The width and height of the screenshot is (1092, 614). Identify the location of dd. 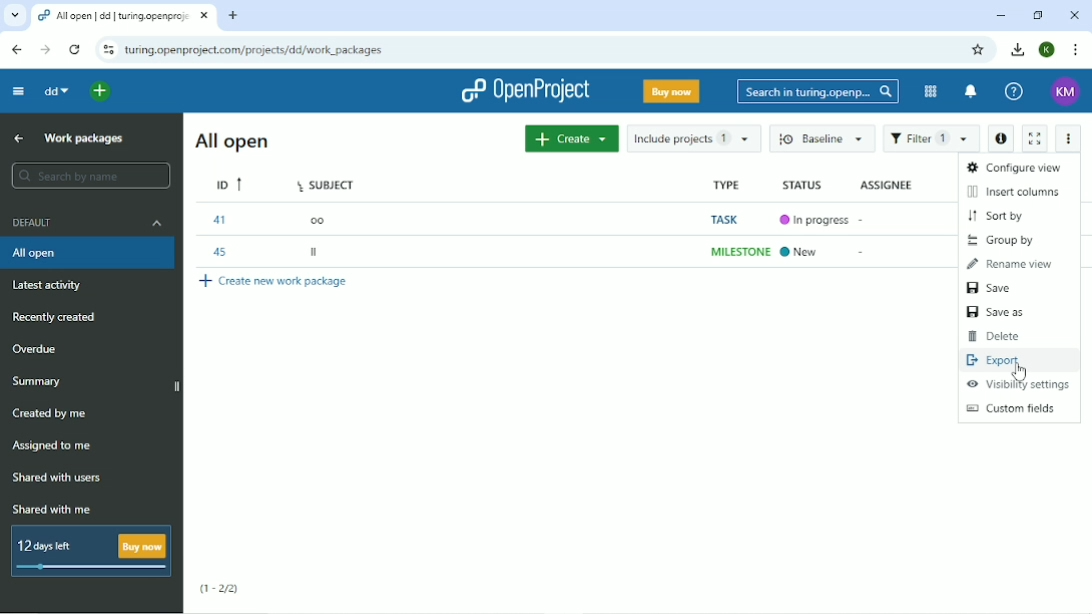
(55, 93).